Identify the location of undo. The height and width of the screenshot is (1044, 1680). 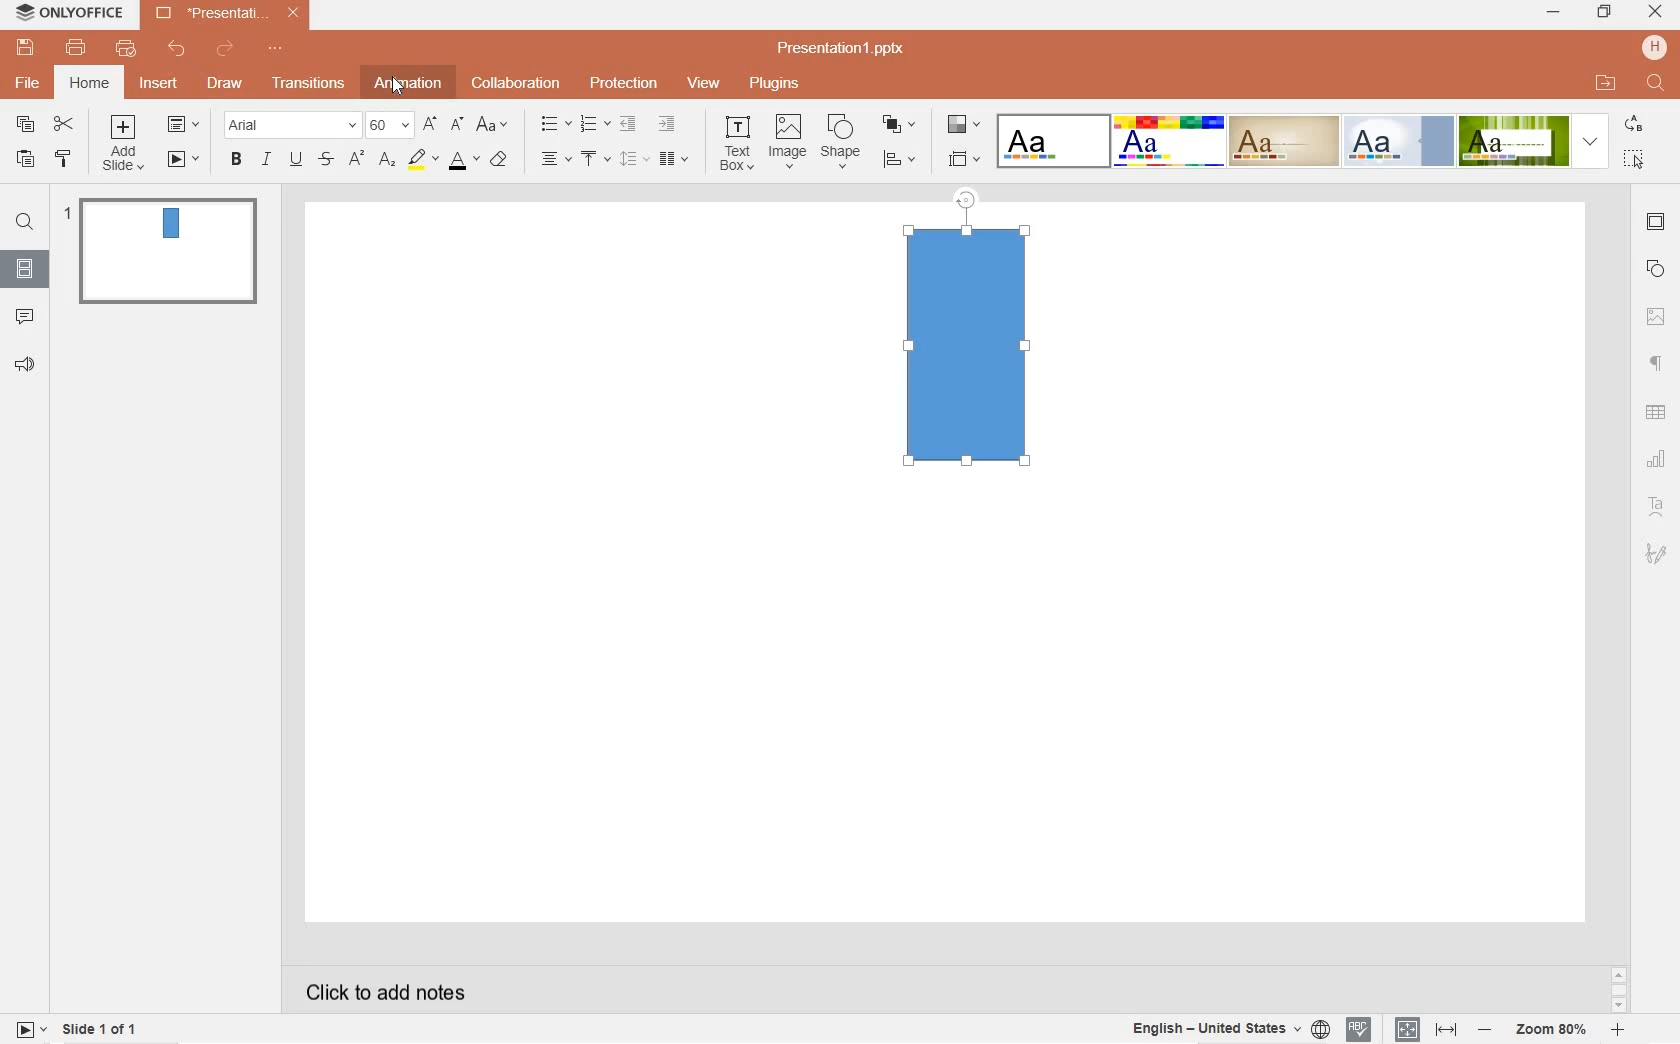
(177, 49).